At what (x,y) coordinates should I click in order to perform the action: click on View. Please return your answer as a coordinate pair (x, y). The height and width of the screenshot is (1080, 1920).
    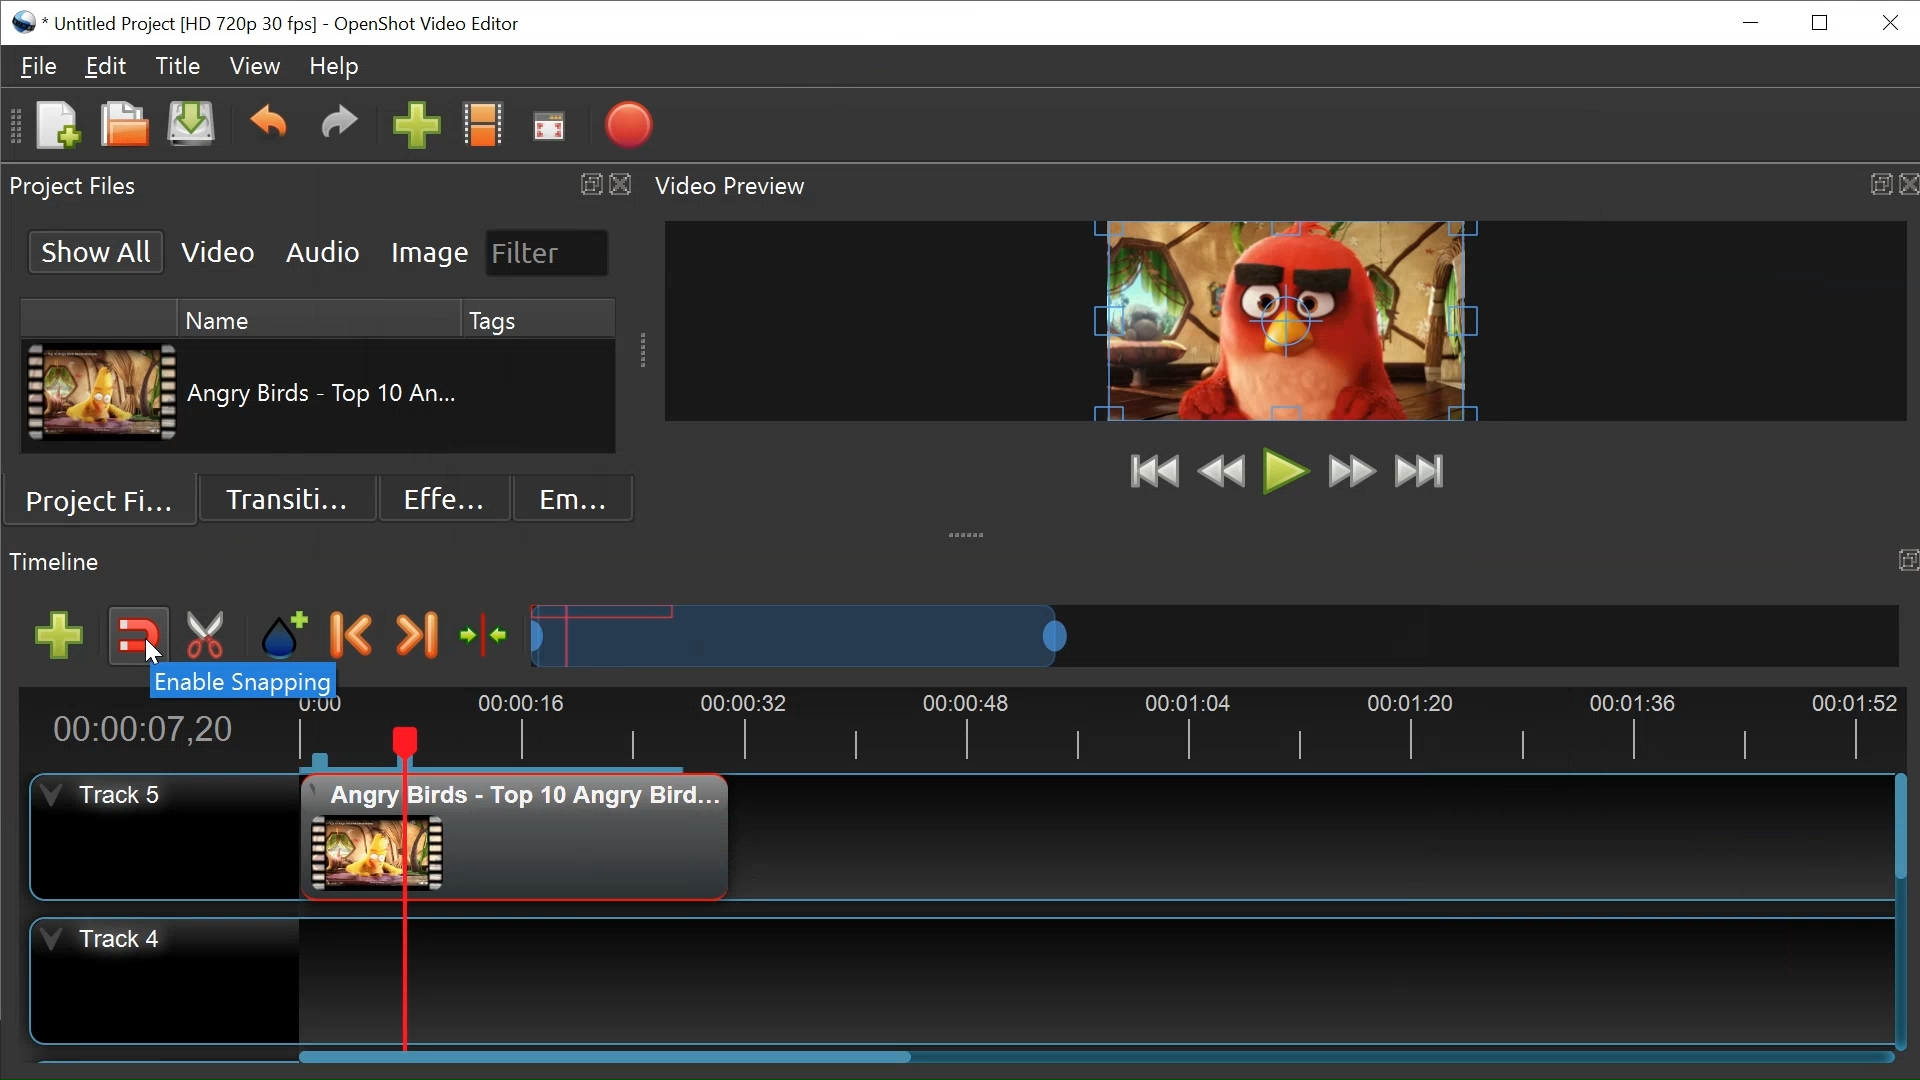
    Looking at the image, I should click on (254, 66).